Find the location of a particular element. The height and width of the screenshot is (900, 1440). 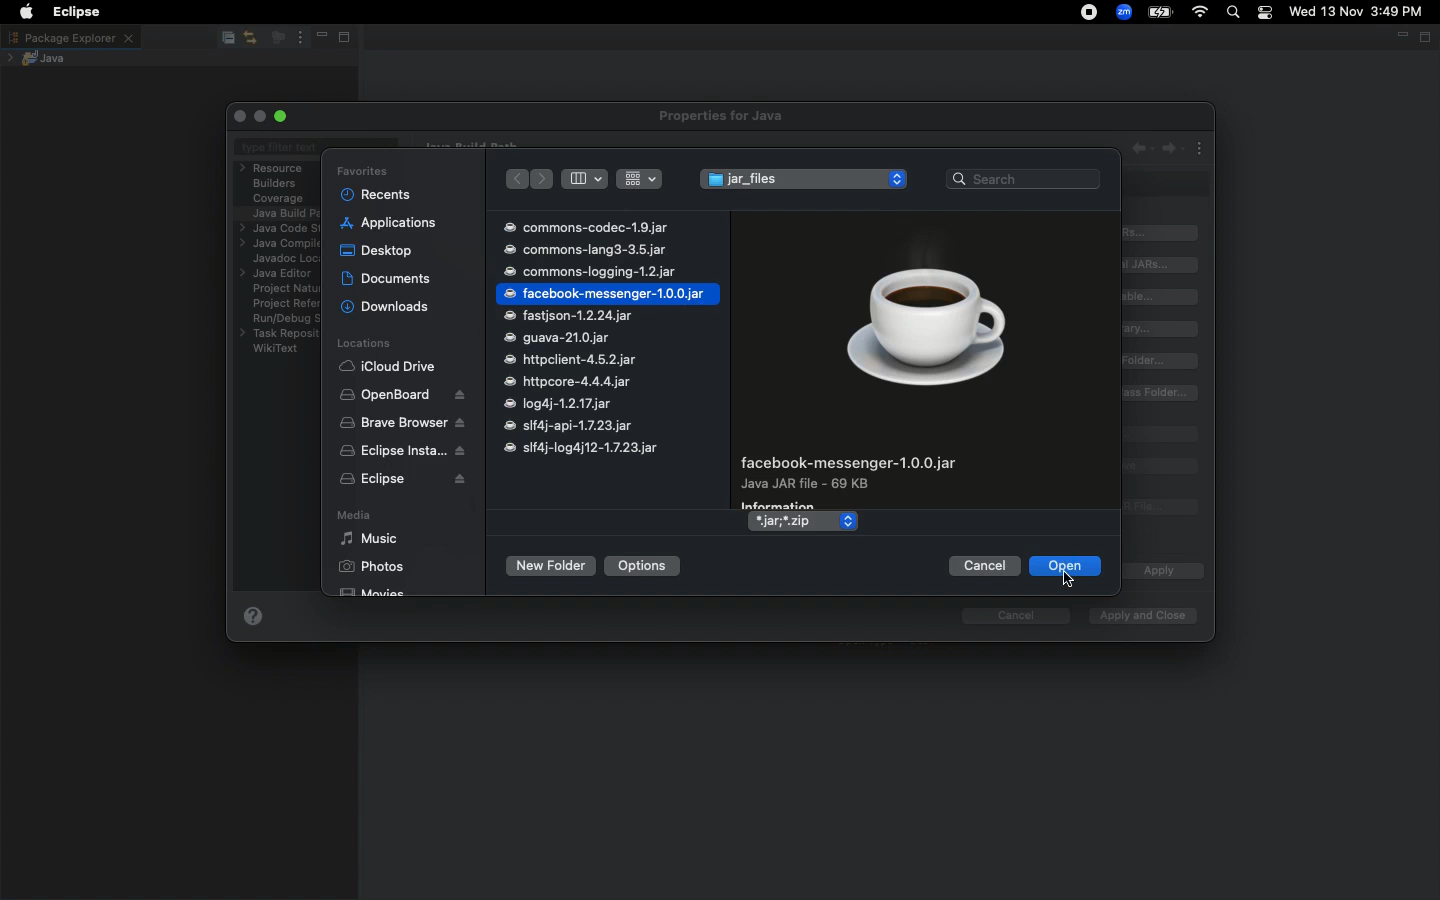

Minimize is located at coordinates (1400, 39).